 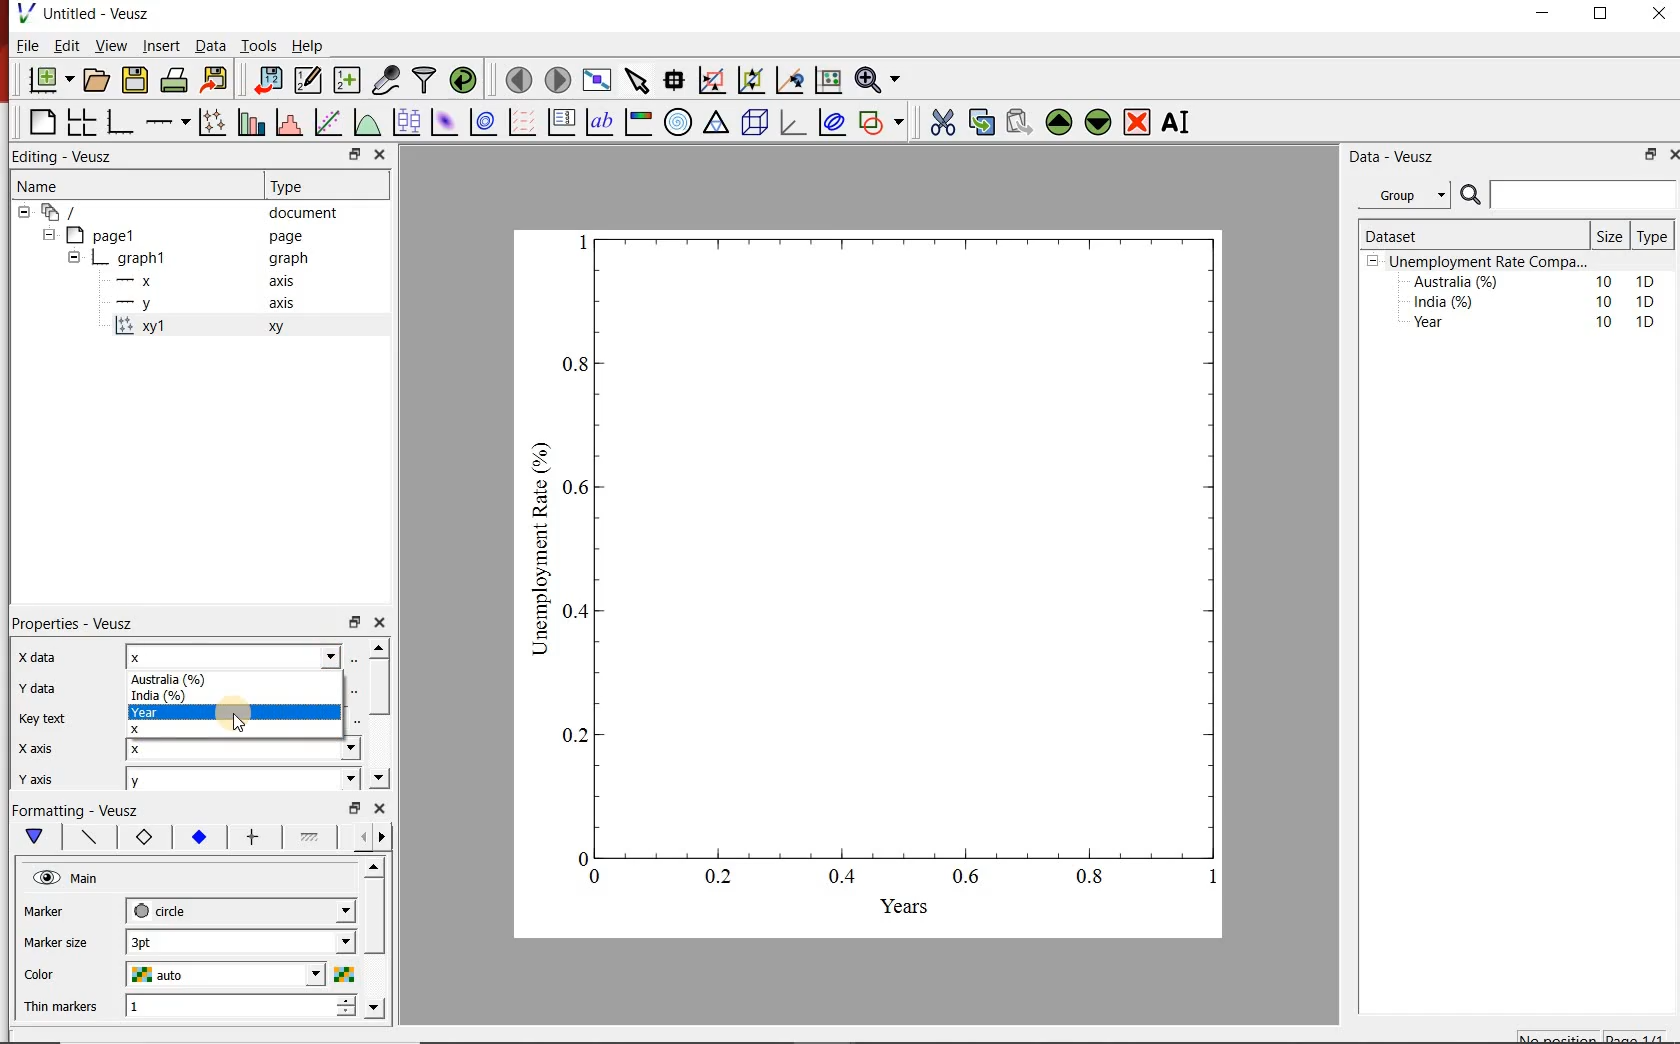 I want to click on Untitled - Veusz, so click(x=82, y=12).